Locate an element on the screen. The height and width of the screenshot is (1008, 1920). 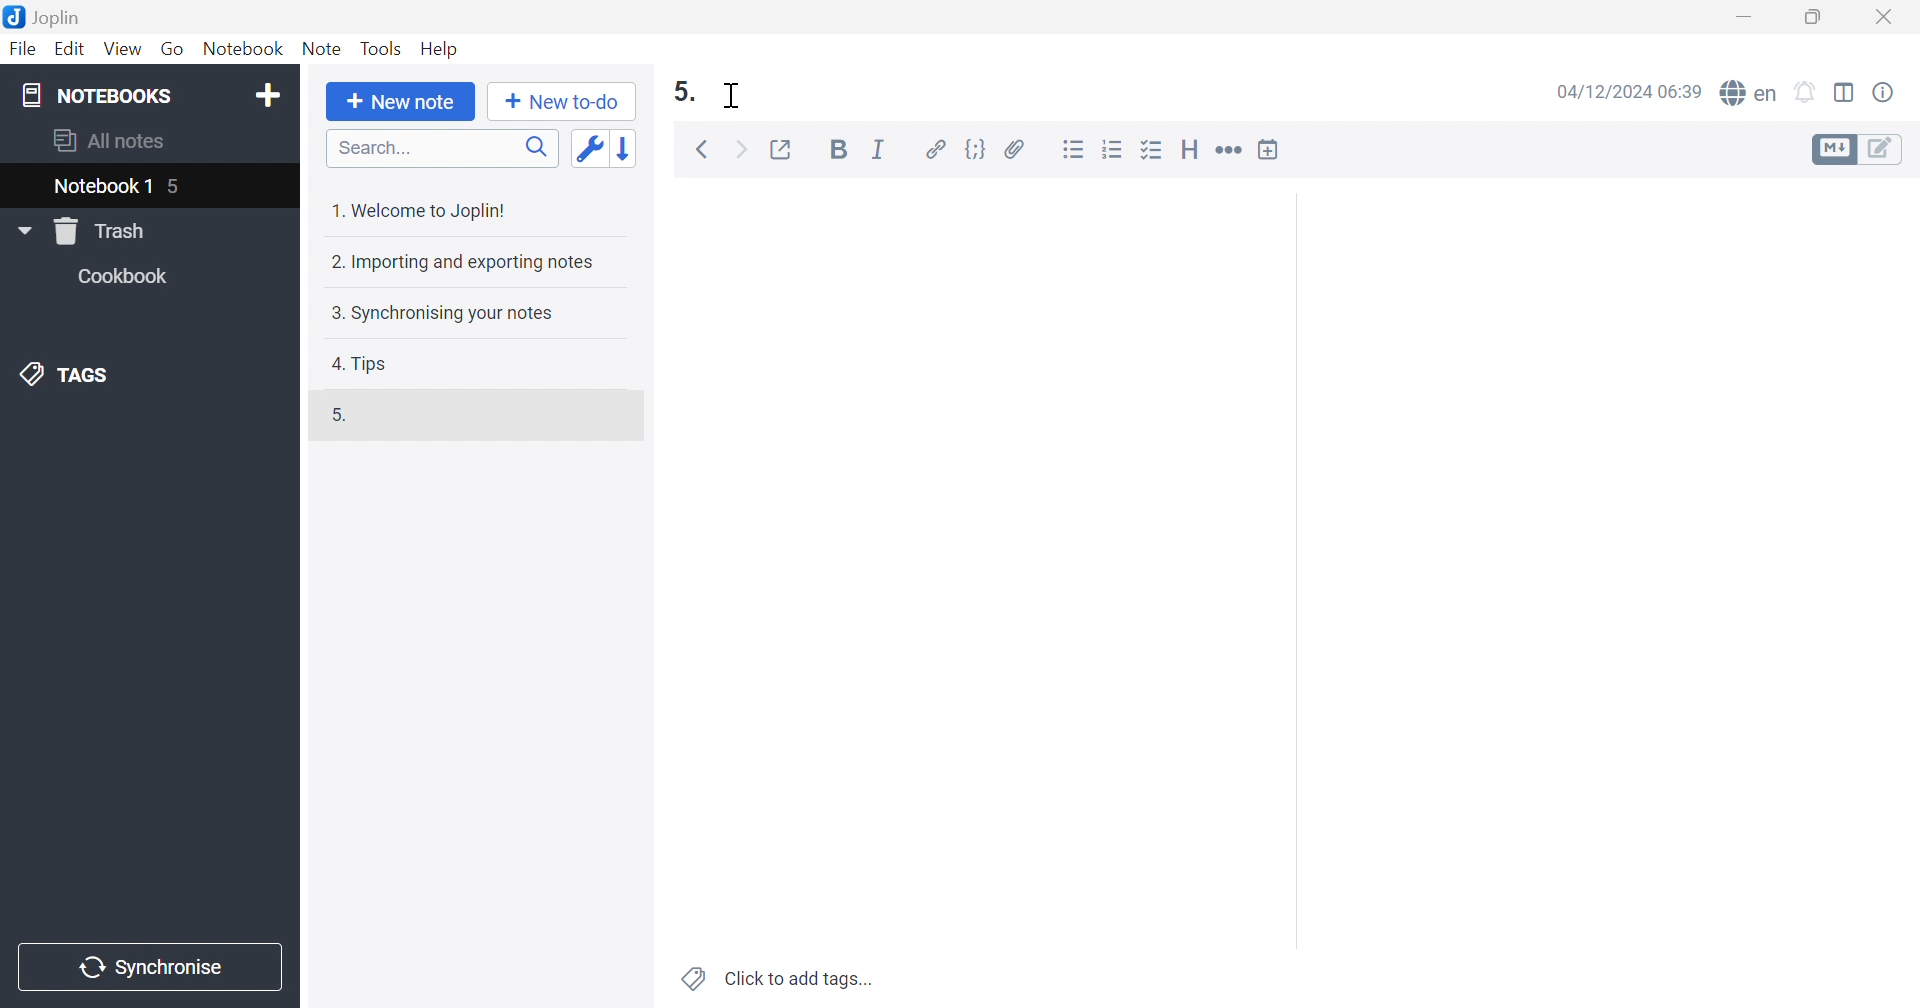
Edit is located at coordinates (70, 48).